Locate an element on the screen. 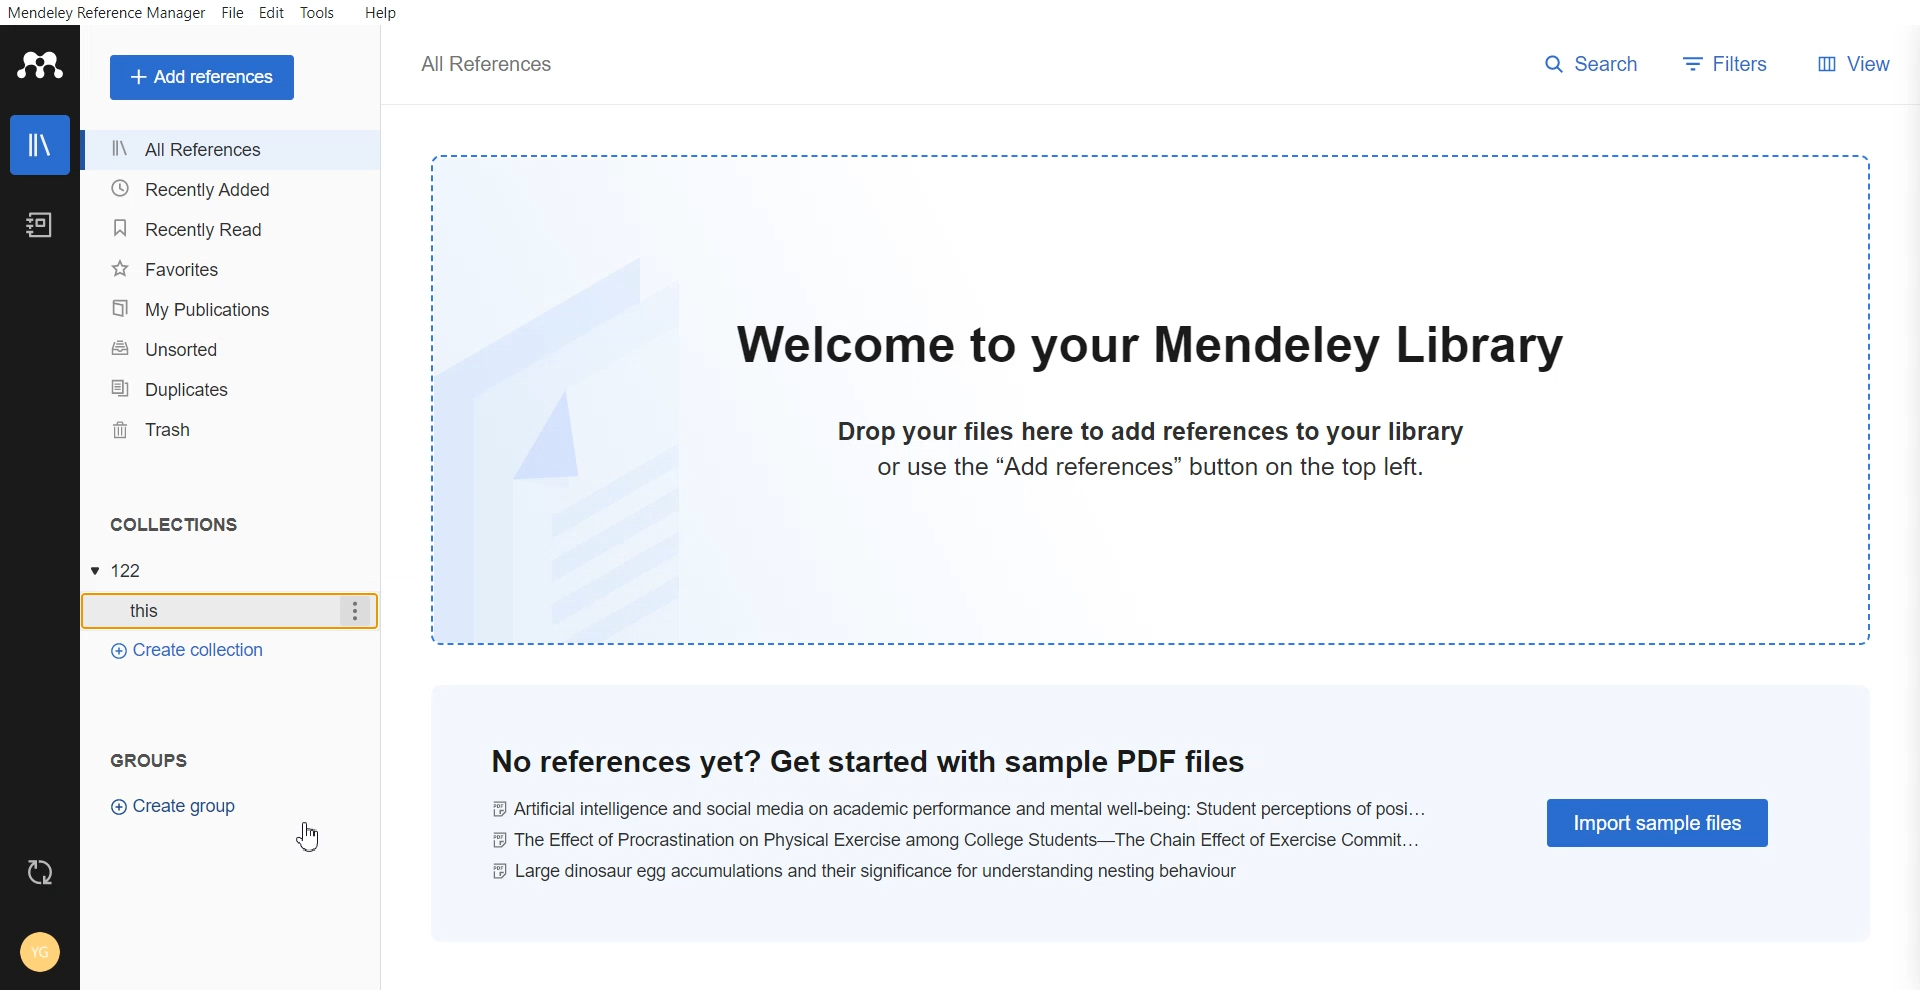  More is located at coordinates (356, 612).